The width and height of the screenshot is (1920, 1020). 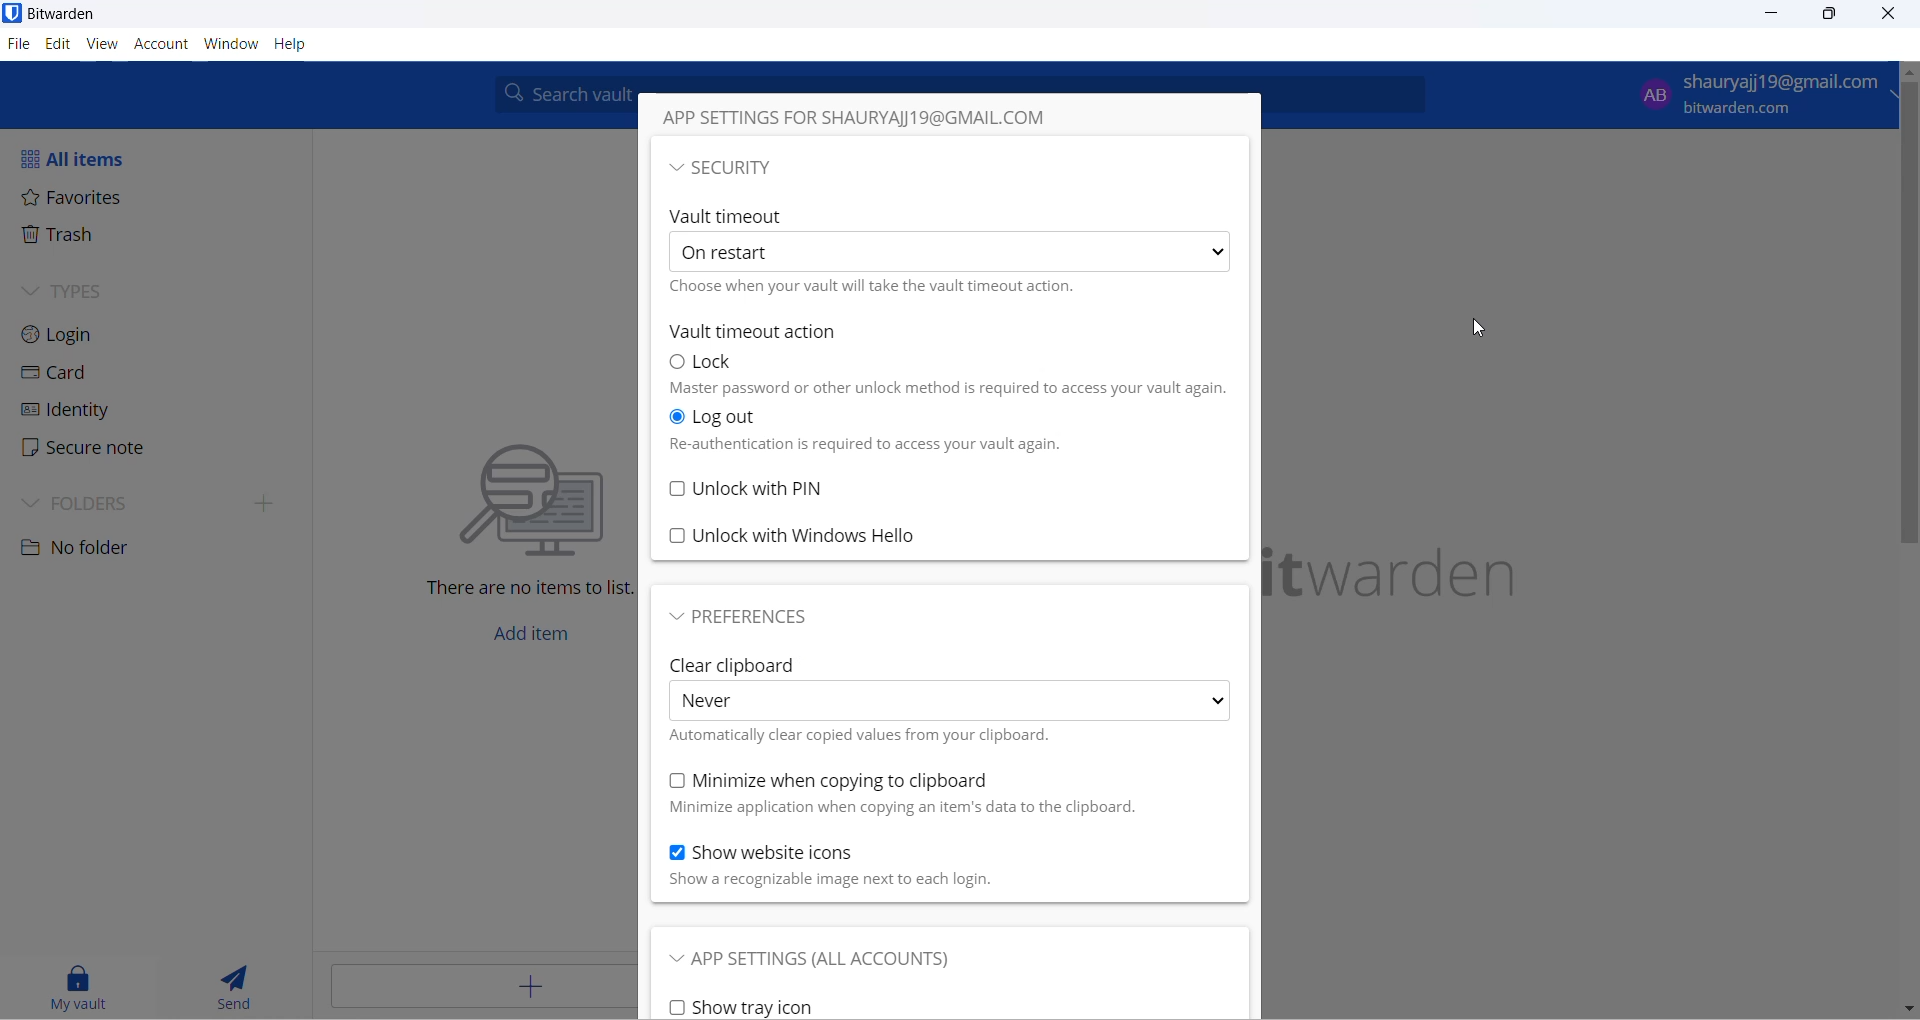 What do you see at coordinates (78, 240) in the screenshot?
I see `Trash` at bounding box center [78, 240].